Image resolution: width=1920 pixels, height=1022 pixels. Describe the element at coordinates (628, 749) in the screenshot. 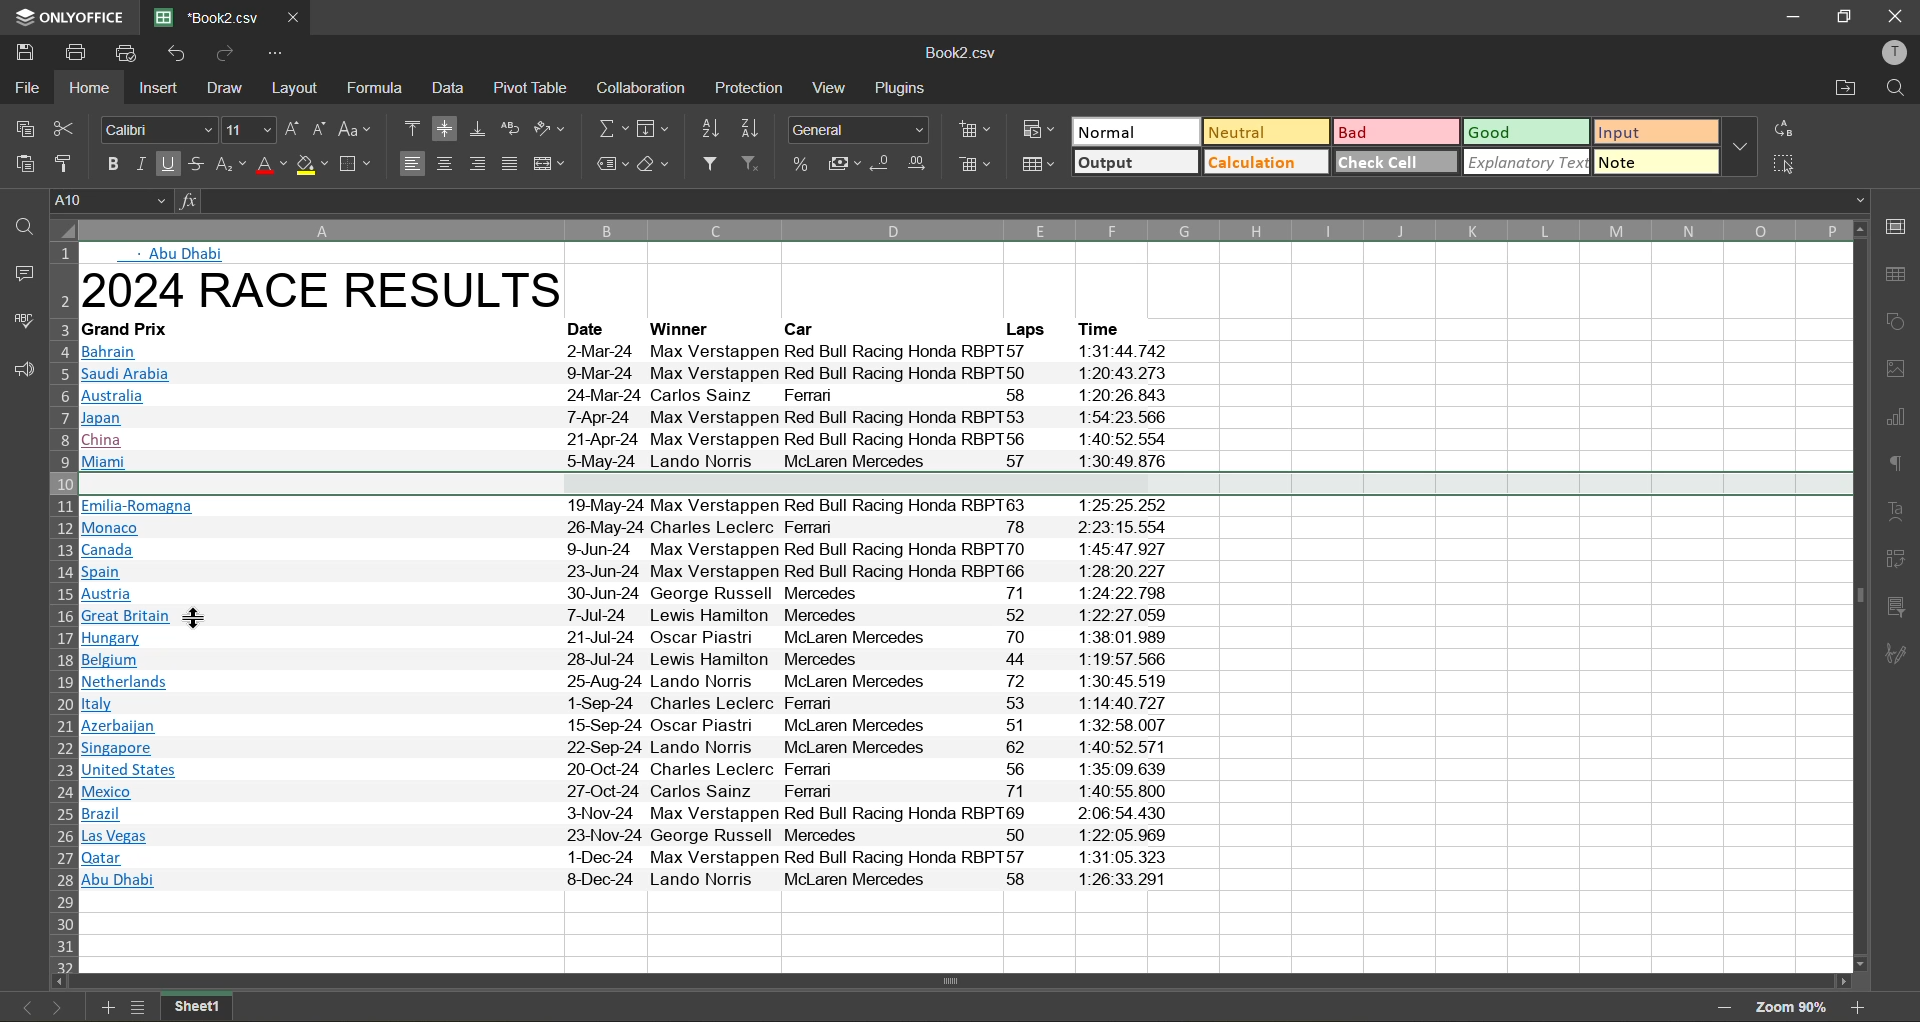

I see `Singapore 22-Sep-24 Lando Norris McLaren Mercedes 62 1:40:52 571` at that location.